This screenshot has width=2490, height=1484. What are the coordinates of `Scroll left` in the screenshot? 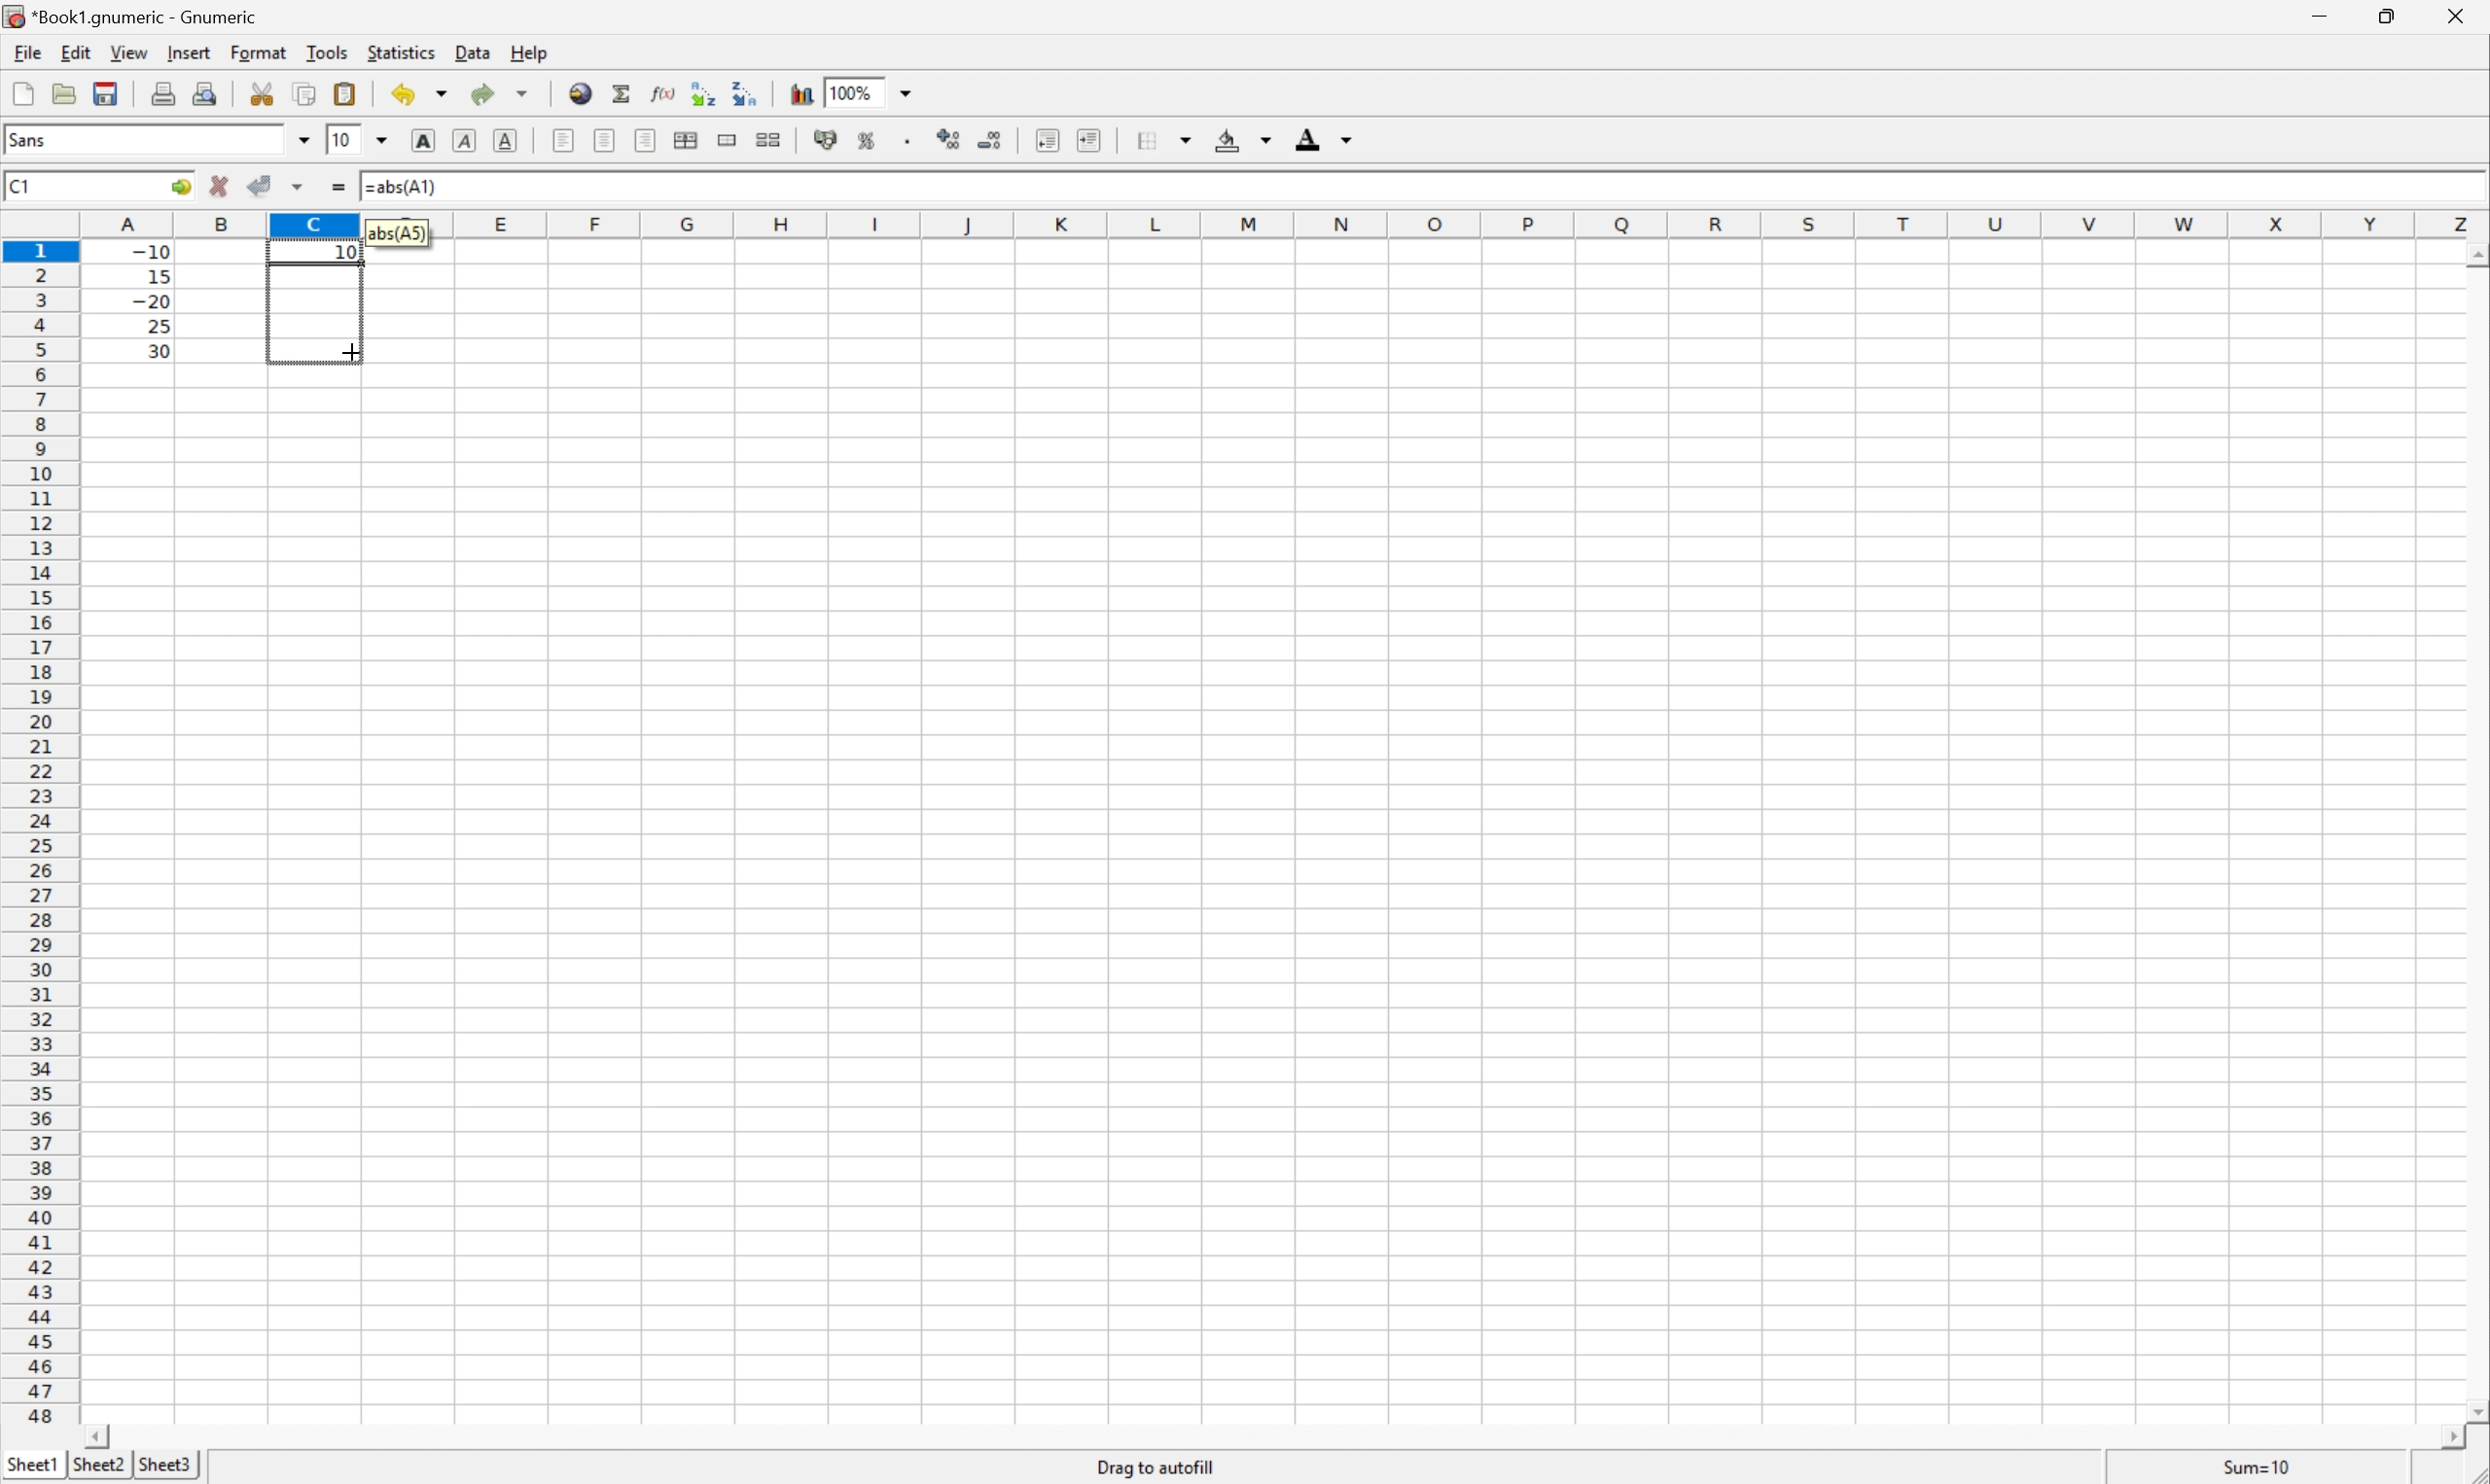 It's located at (101, 1435).